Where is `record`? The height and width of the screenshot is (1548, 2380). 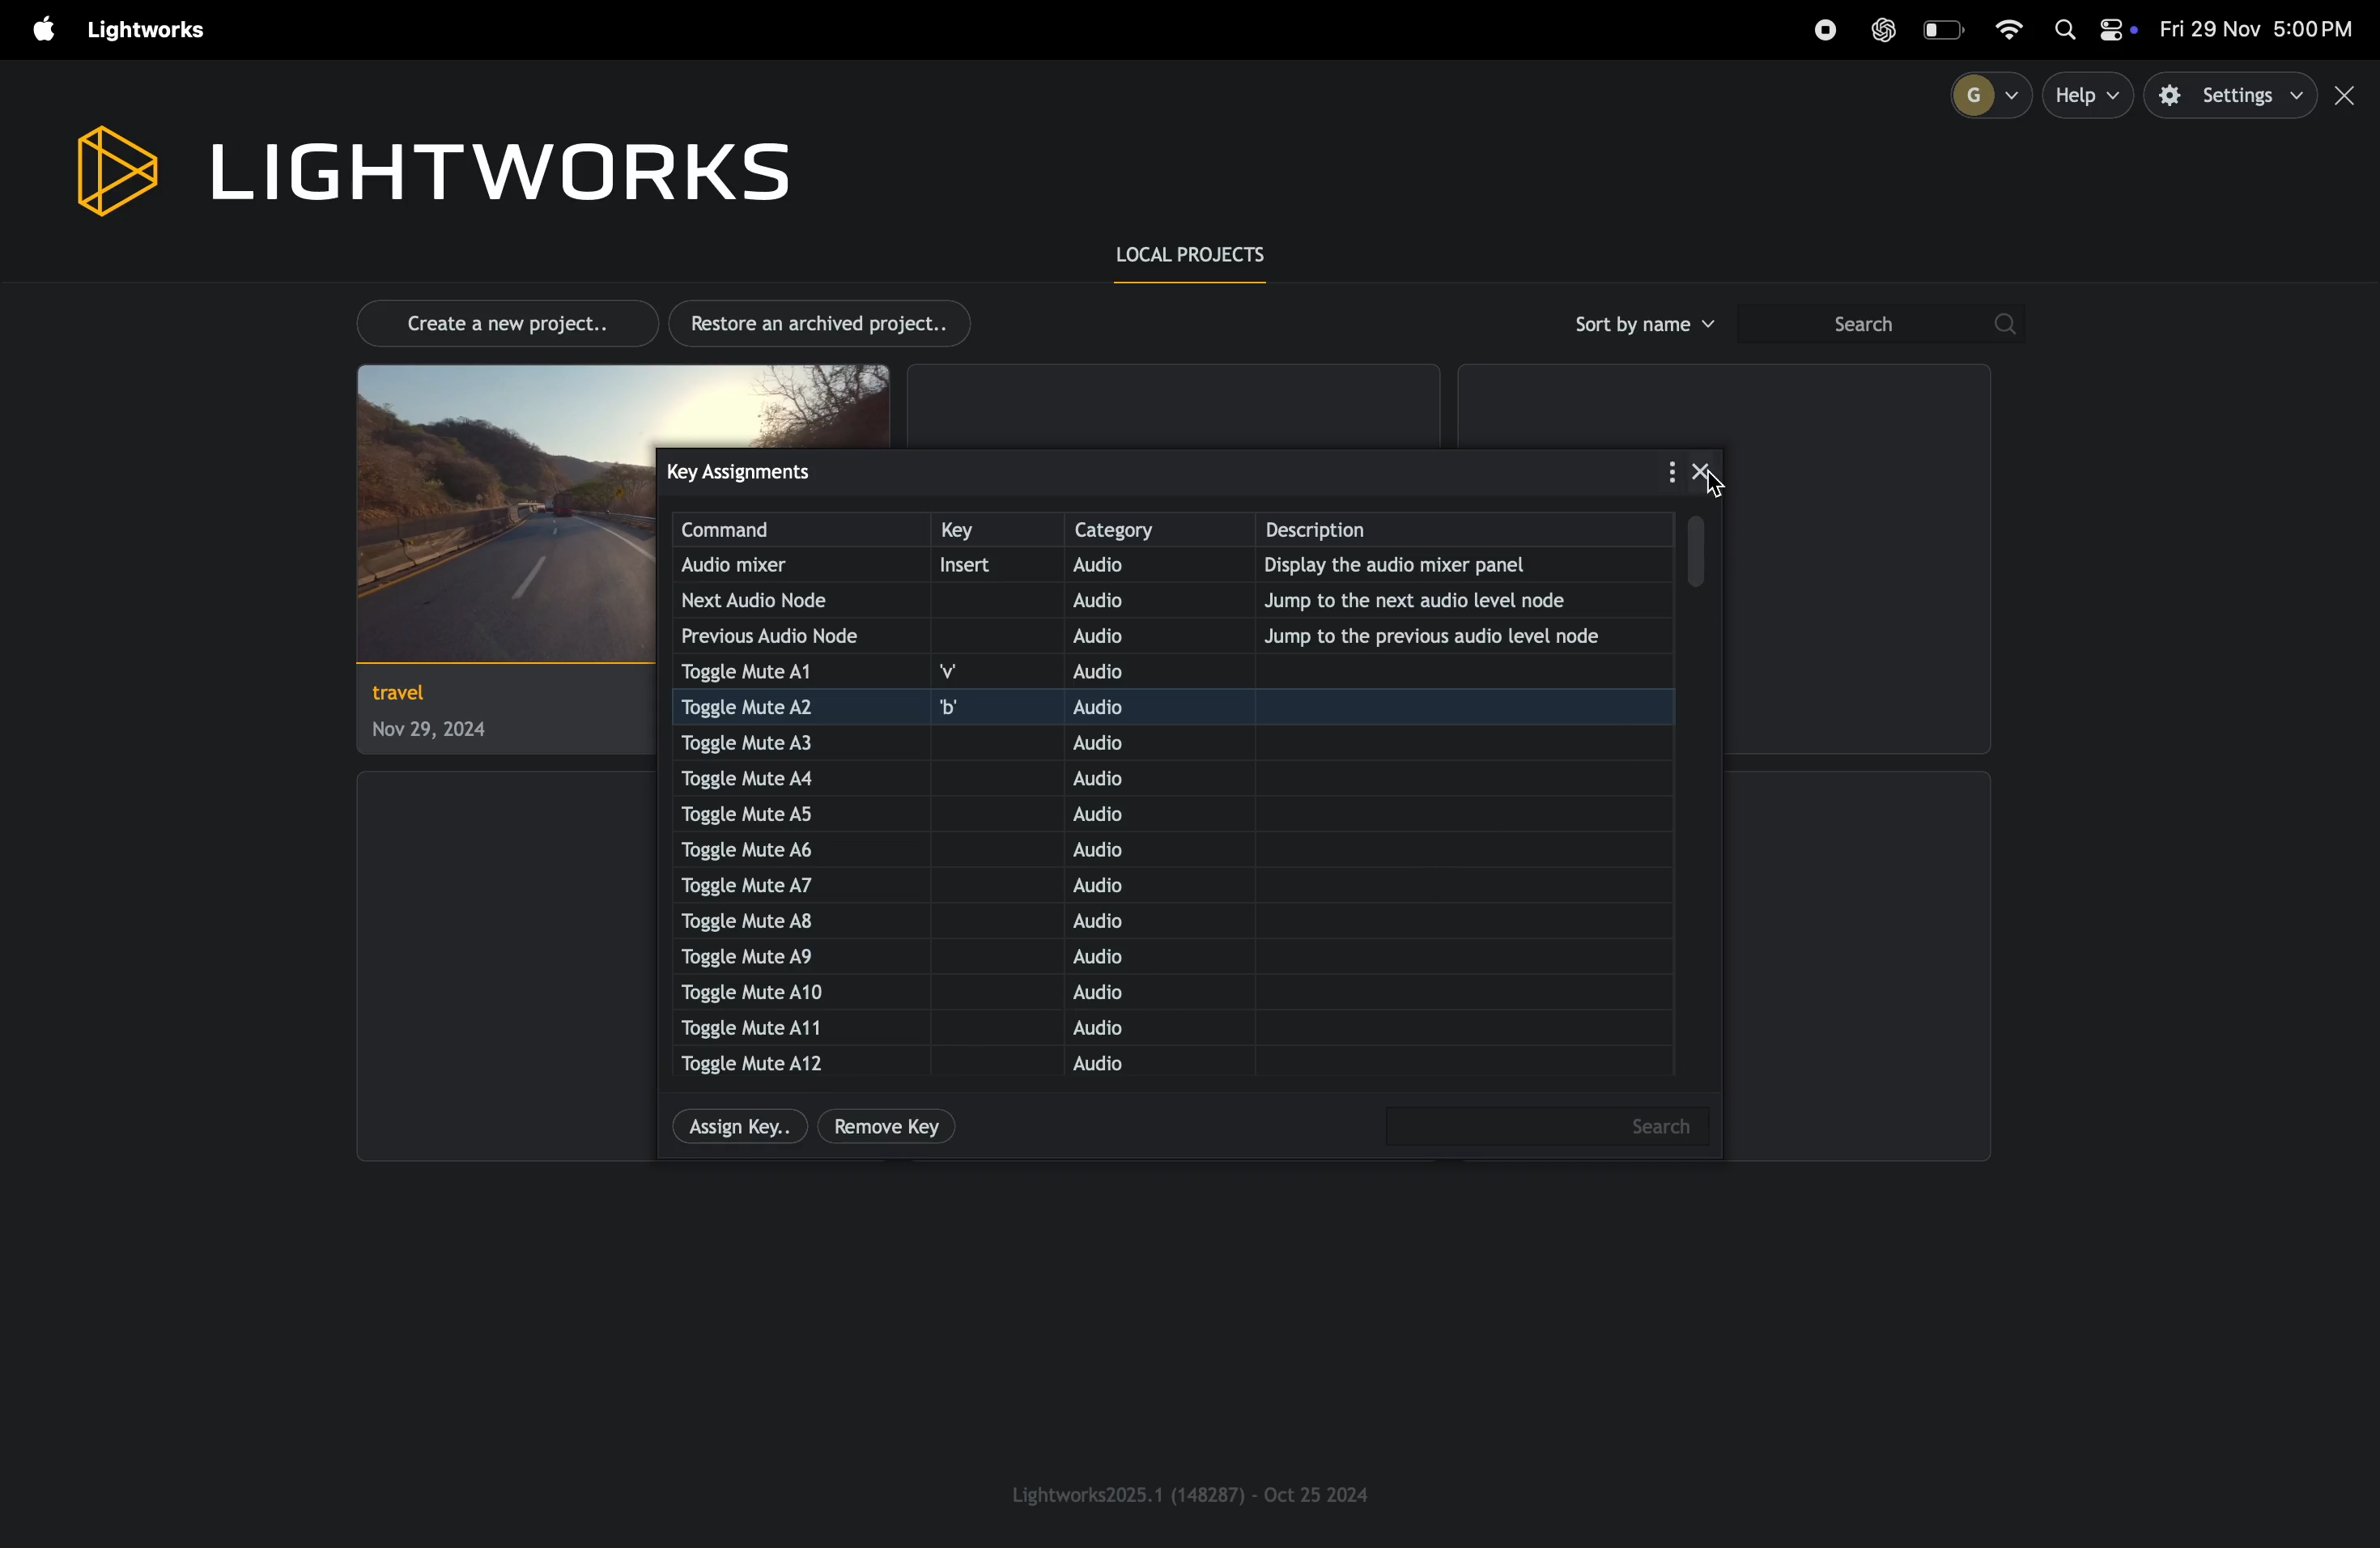
record is located at coordinates (1824, 30).